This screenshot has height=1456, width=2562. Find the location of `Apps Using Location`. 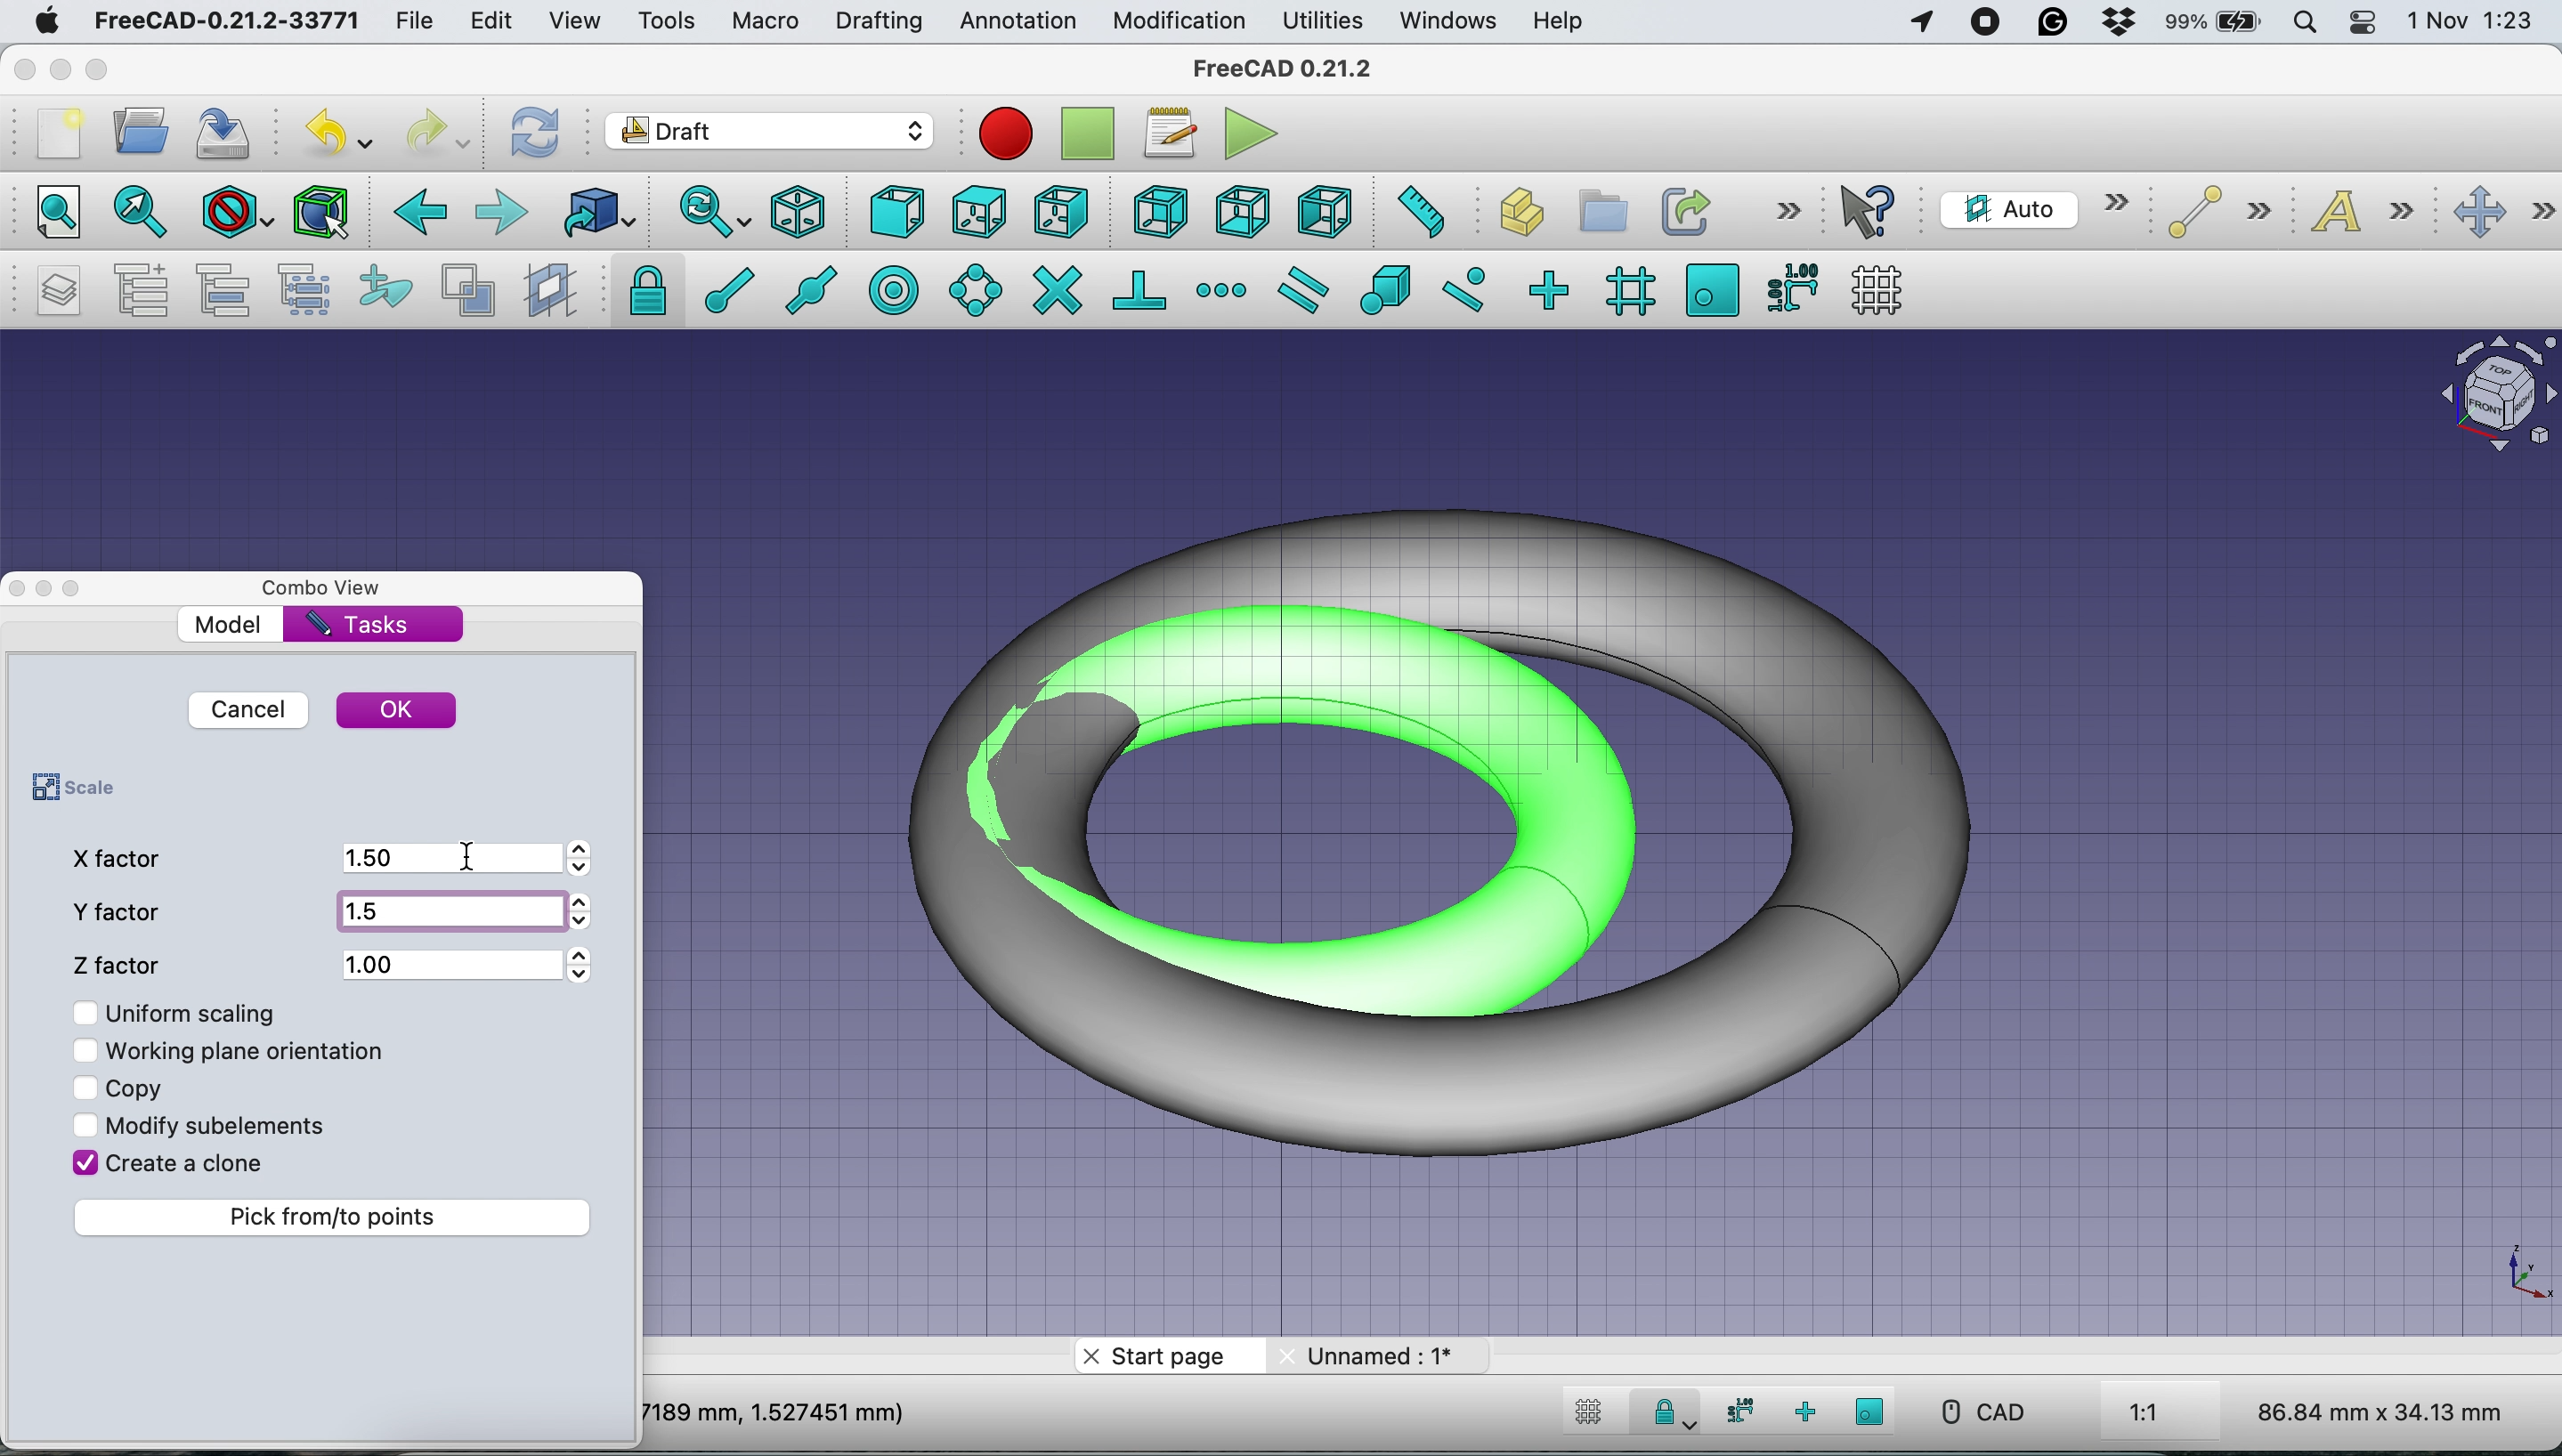

Apps Using Location is located at coordinates (1922, 24).